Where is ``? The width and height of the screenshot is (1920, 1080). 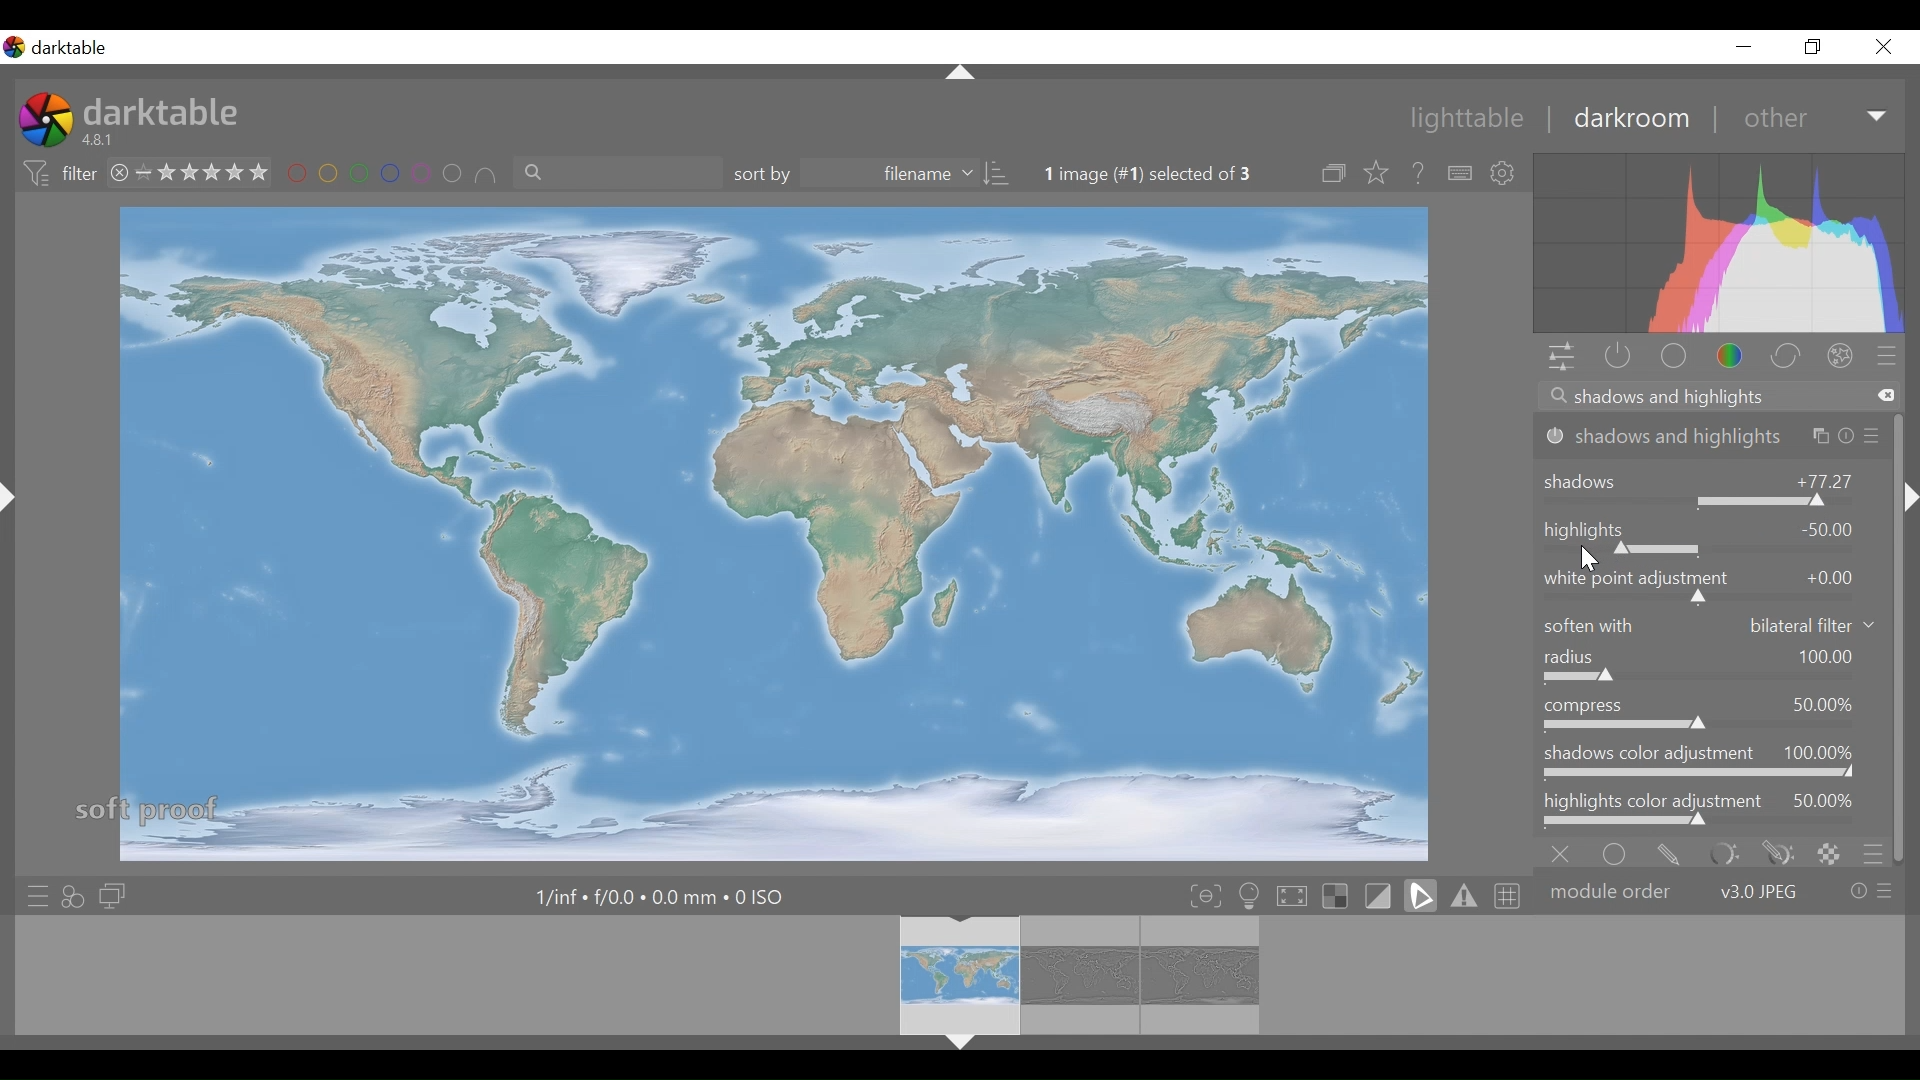
 is located at coordinates (11, 512).